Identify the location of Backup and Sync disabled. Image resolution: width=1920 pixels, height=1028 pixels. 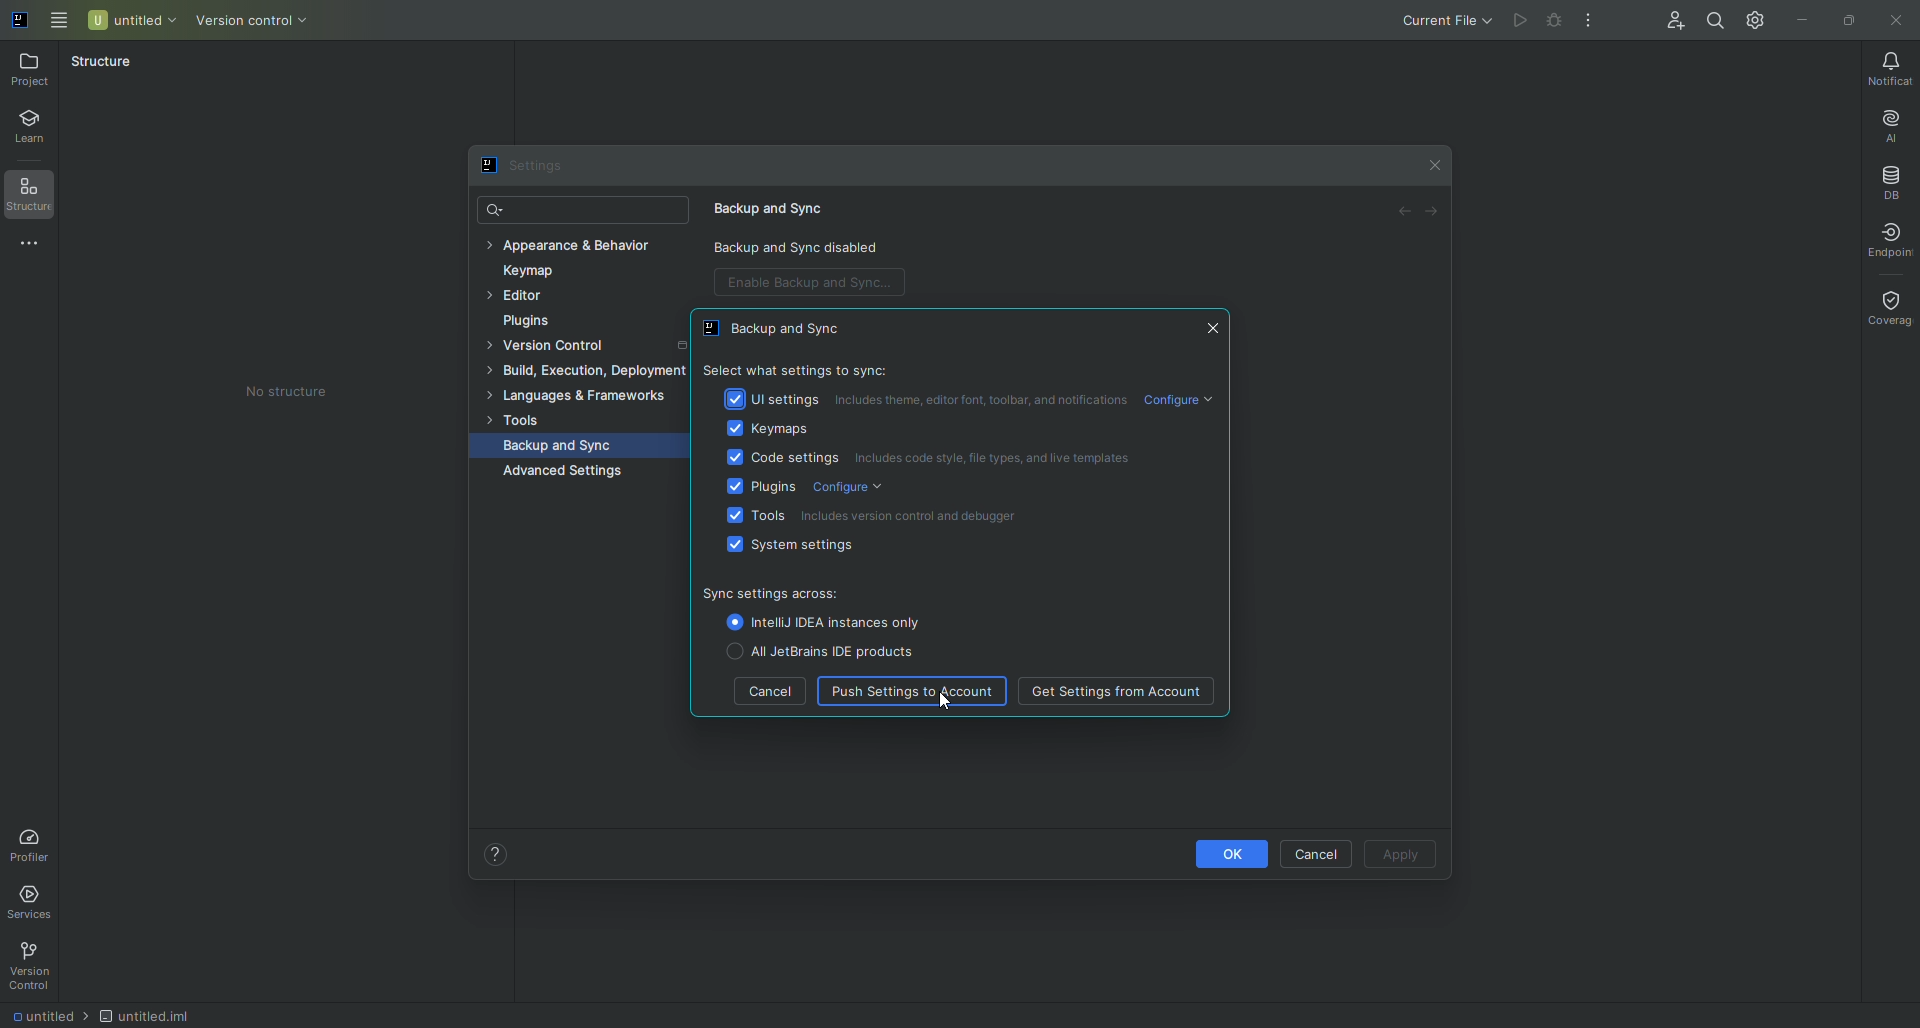
(809, 251).